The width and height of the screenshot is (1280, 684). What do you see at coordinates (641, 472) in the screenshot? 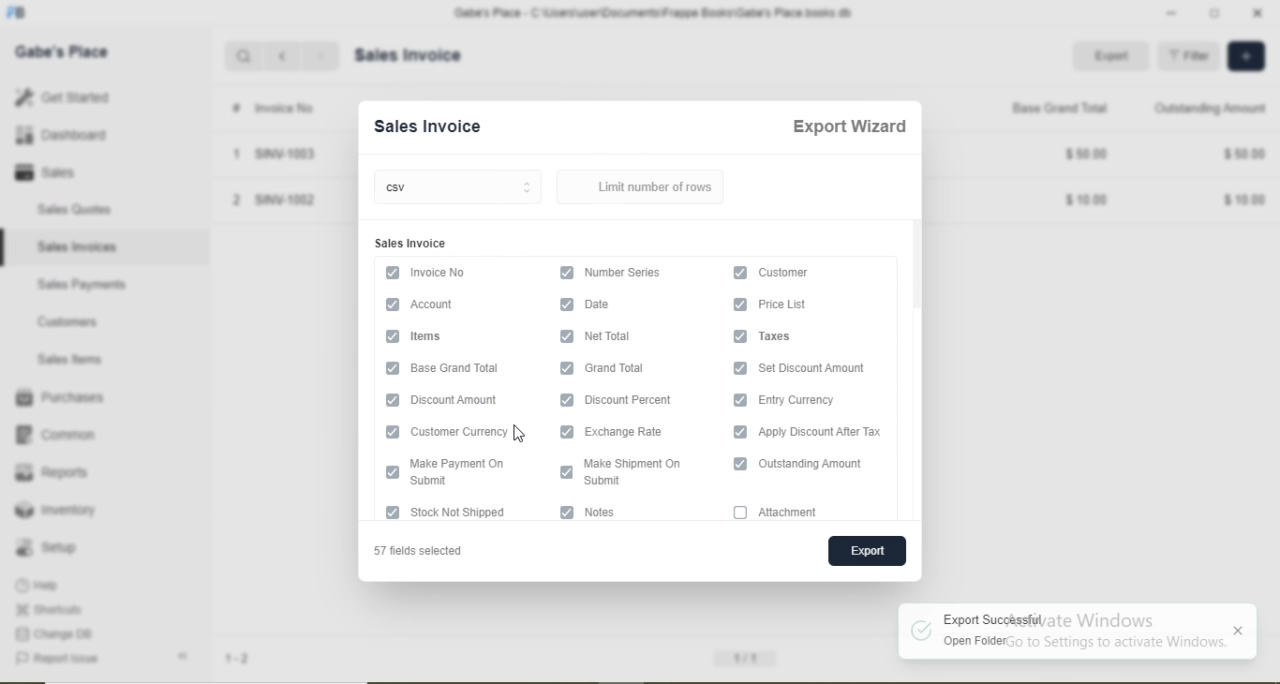
I see `Make Shipment On
Submit` at bounding box center [641, 472].